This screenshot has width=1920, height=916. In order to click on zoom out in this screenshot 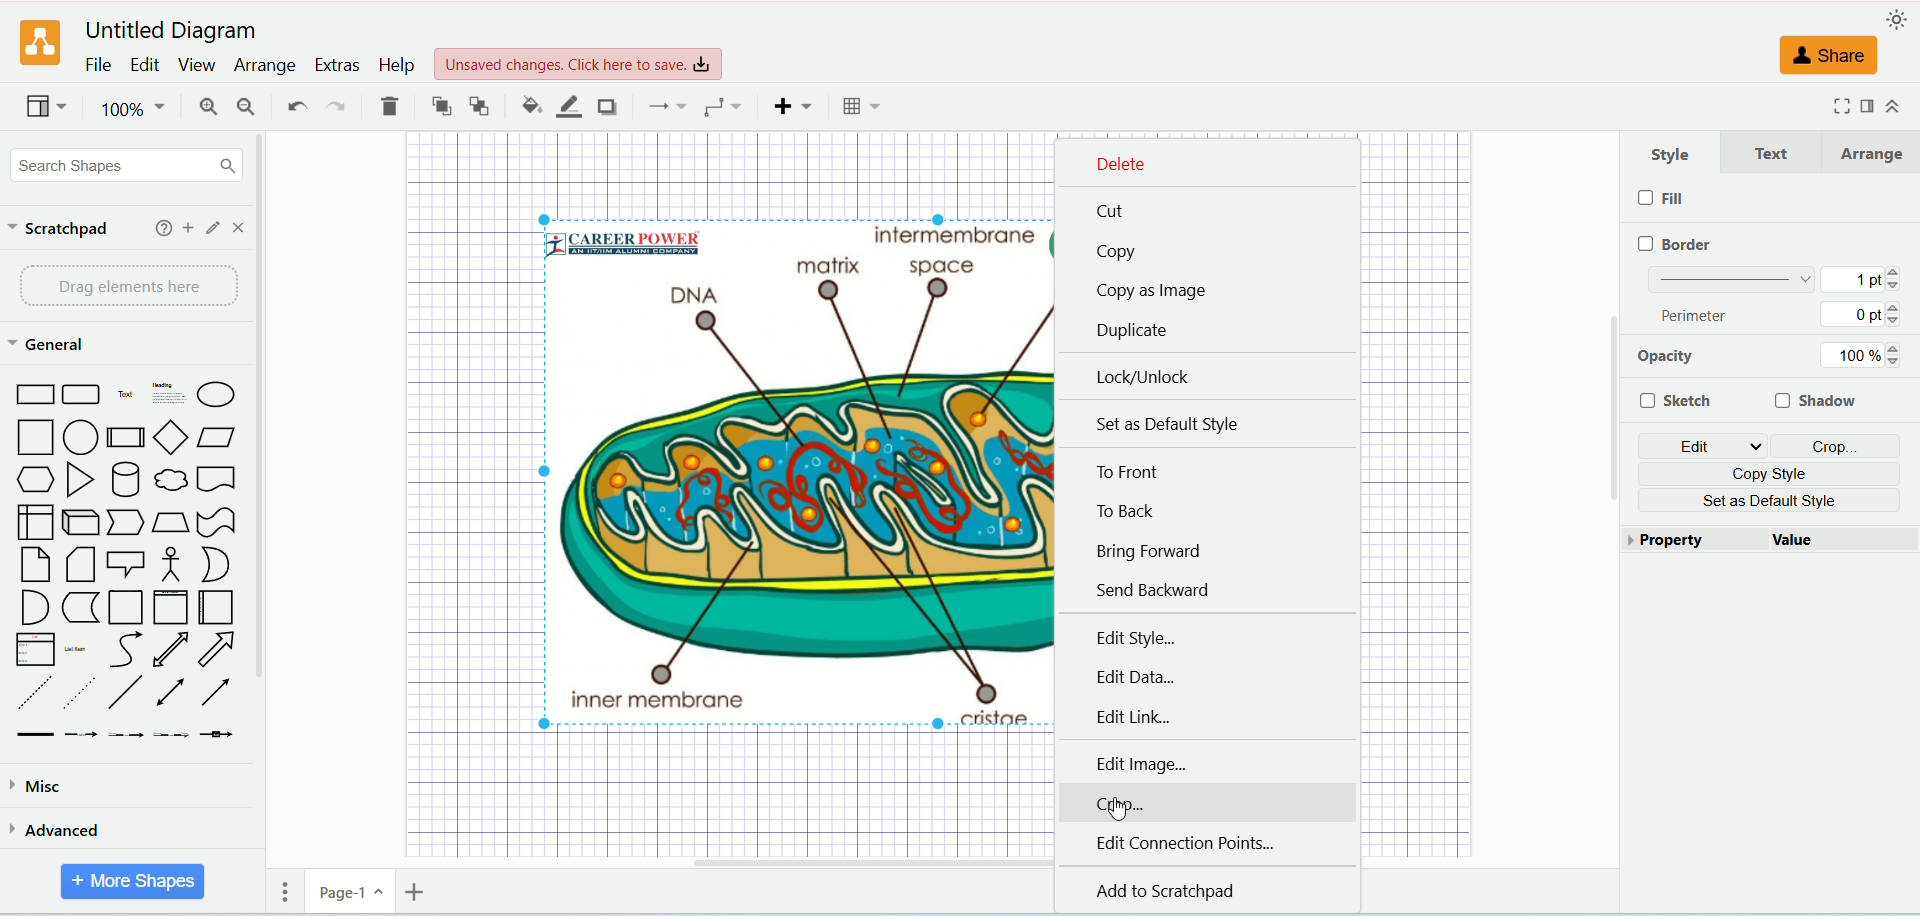, I will do `click(243, 109)`.